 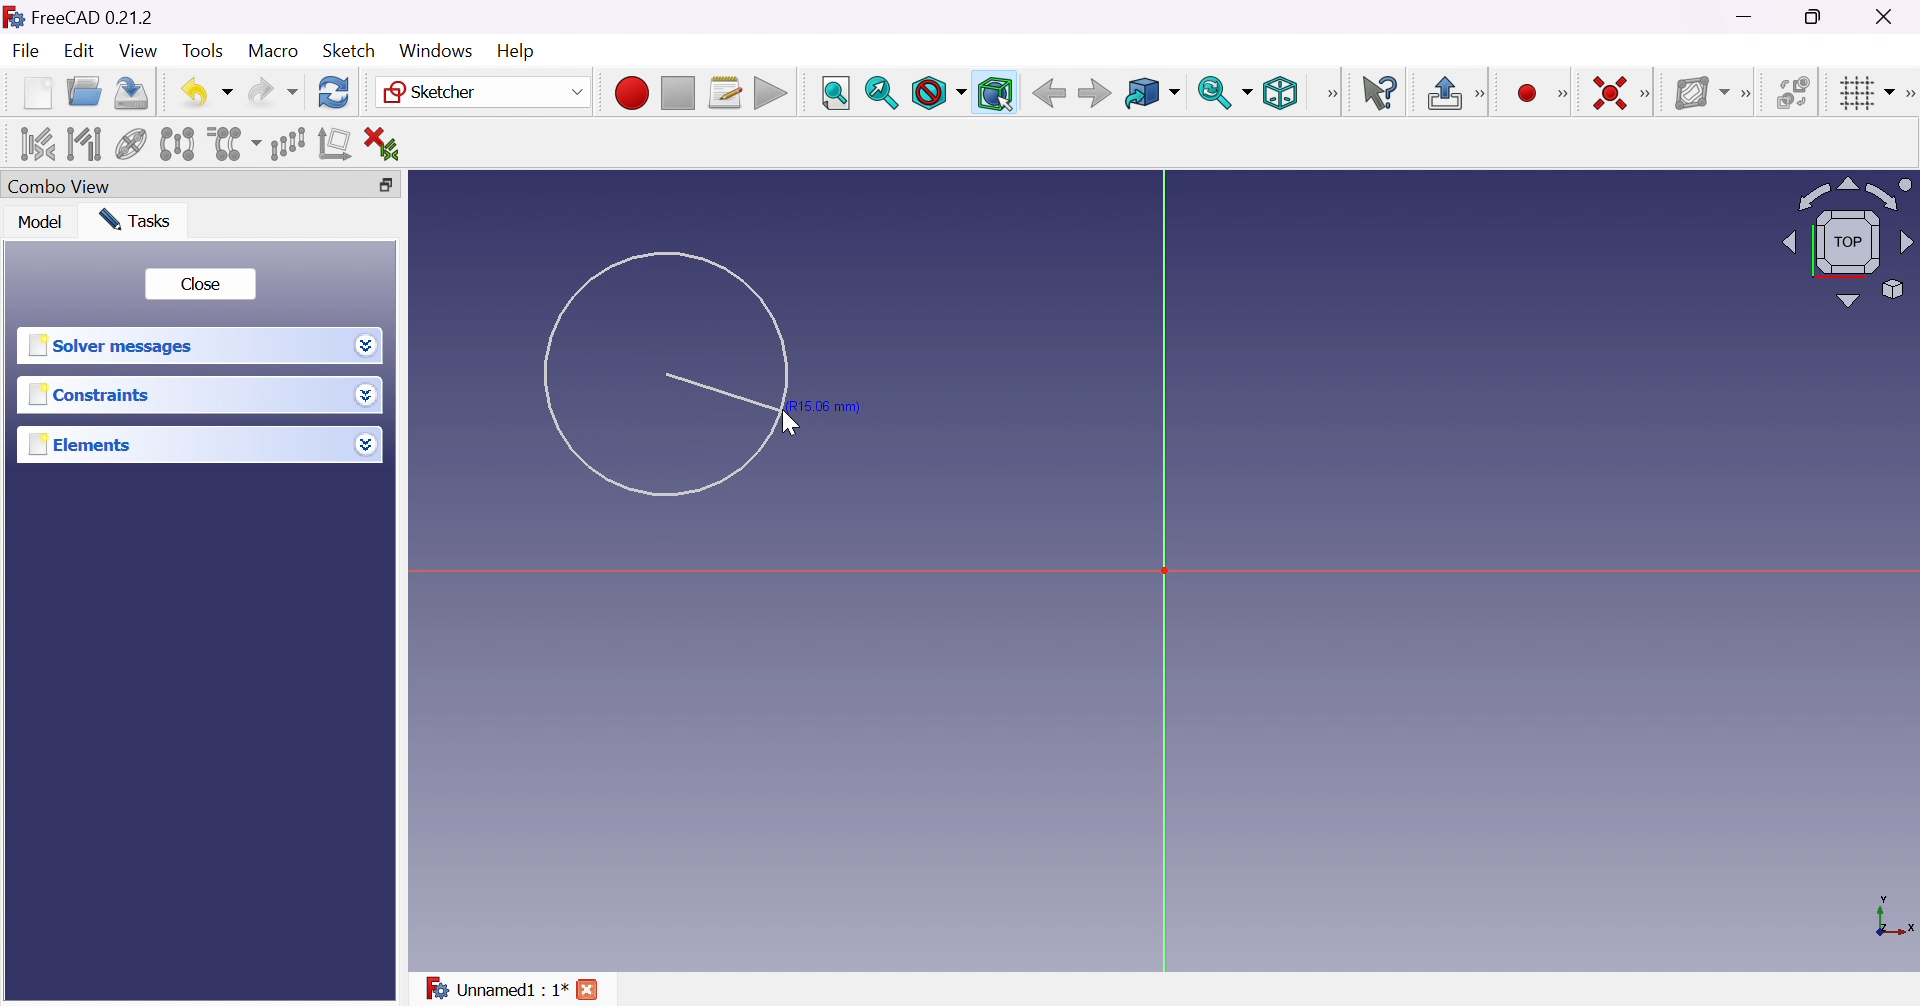 I want to click on Viewing angle, so click(x=1844, y=244).